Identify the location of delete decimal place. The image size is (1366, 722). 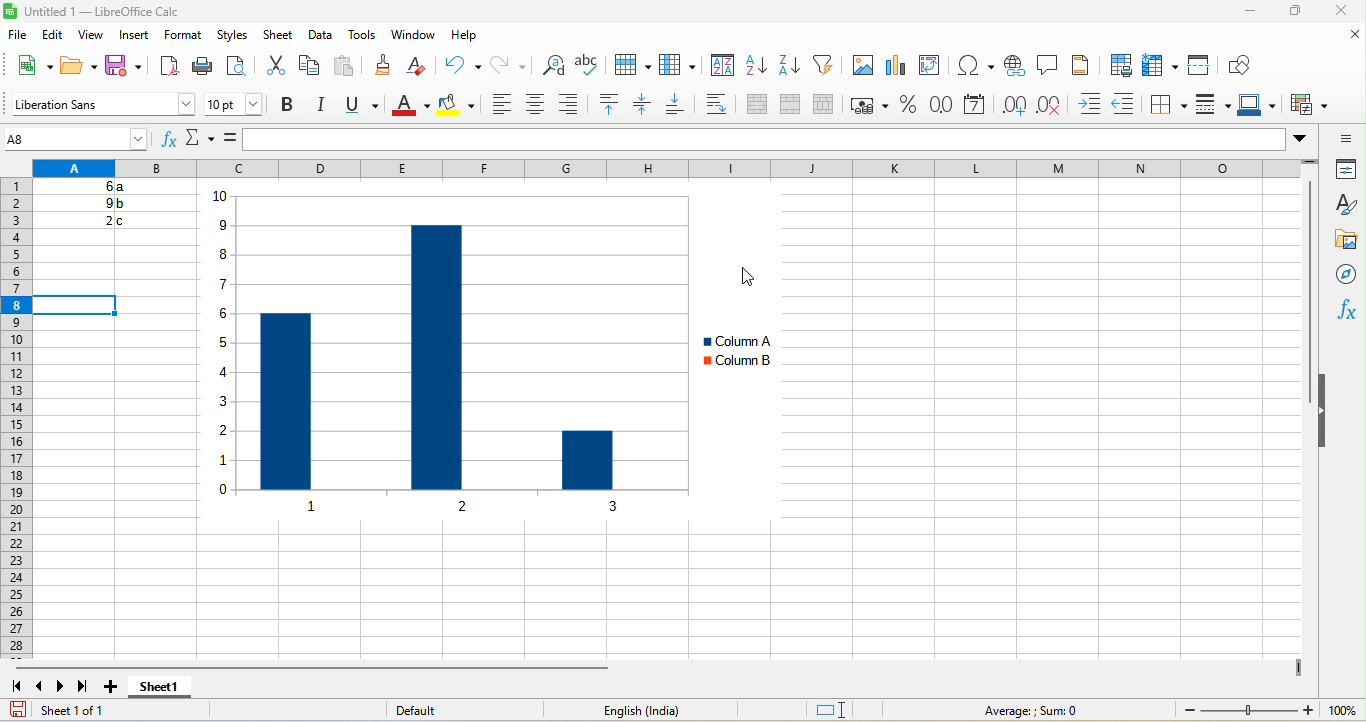
(1054, 105).